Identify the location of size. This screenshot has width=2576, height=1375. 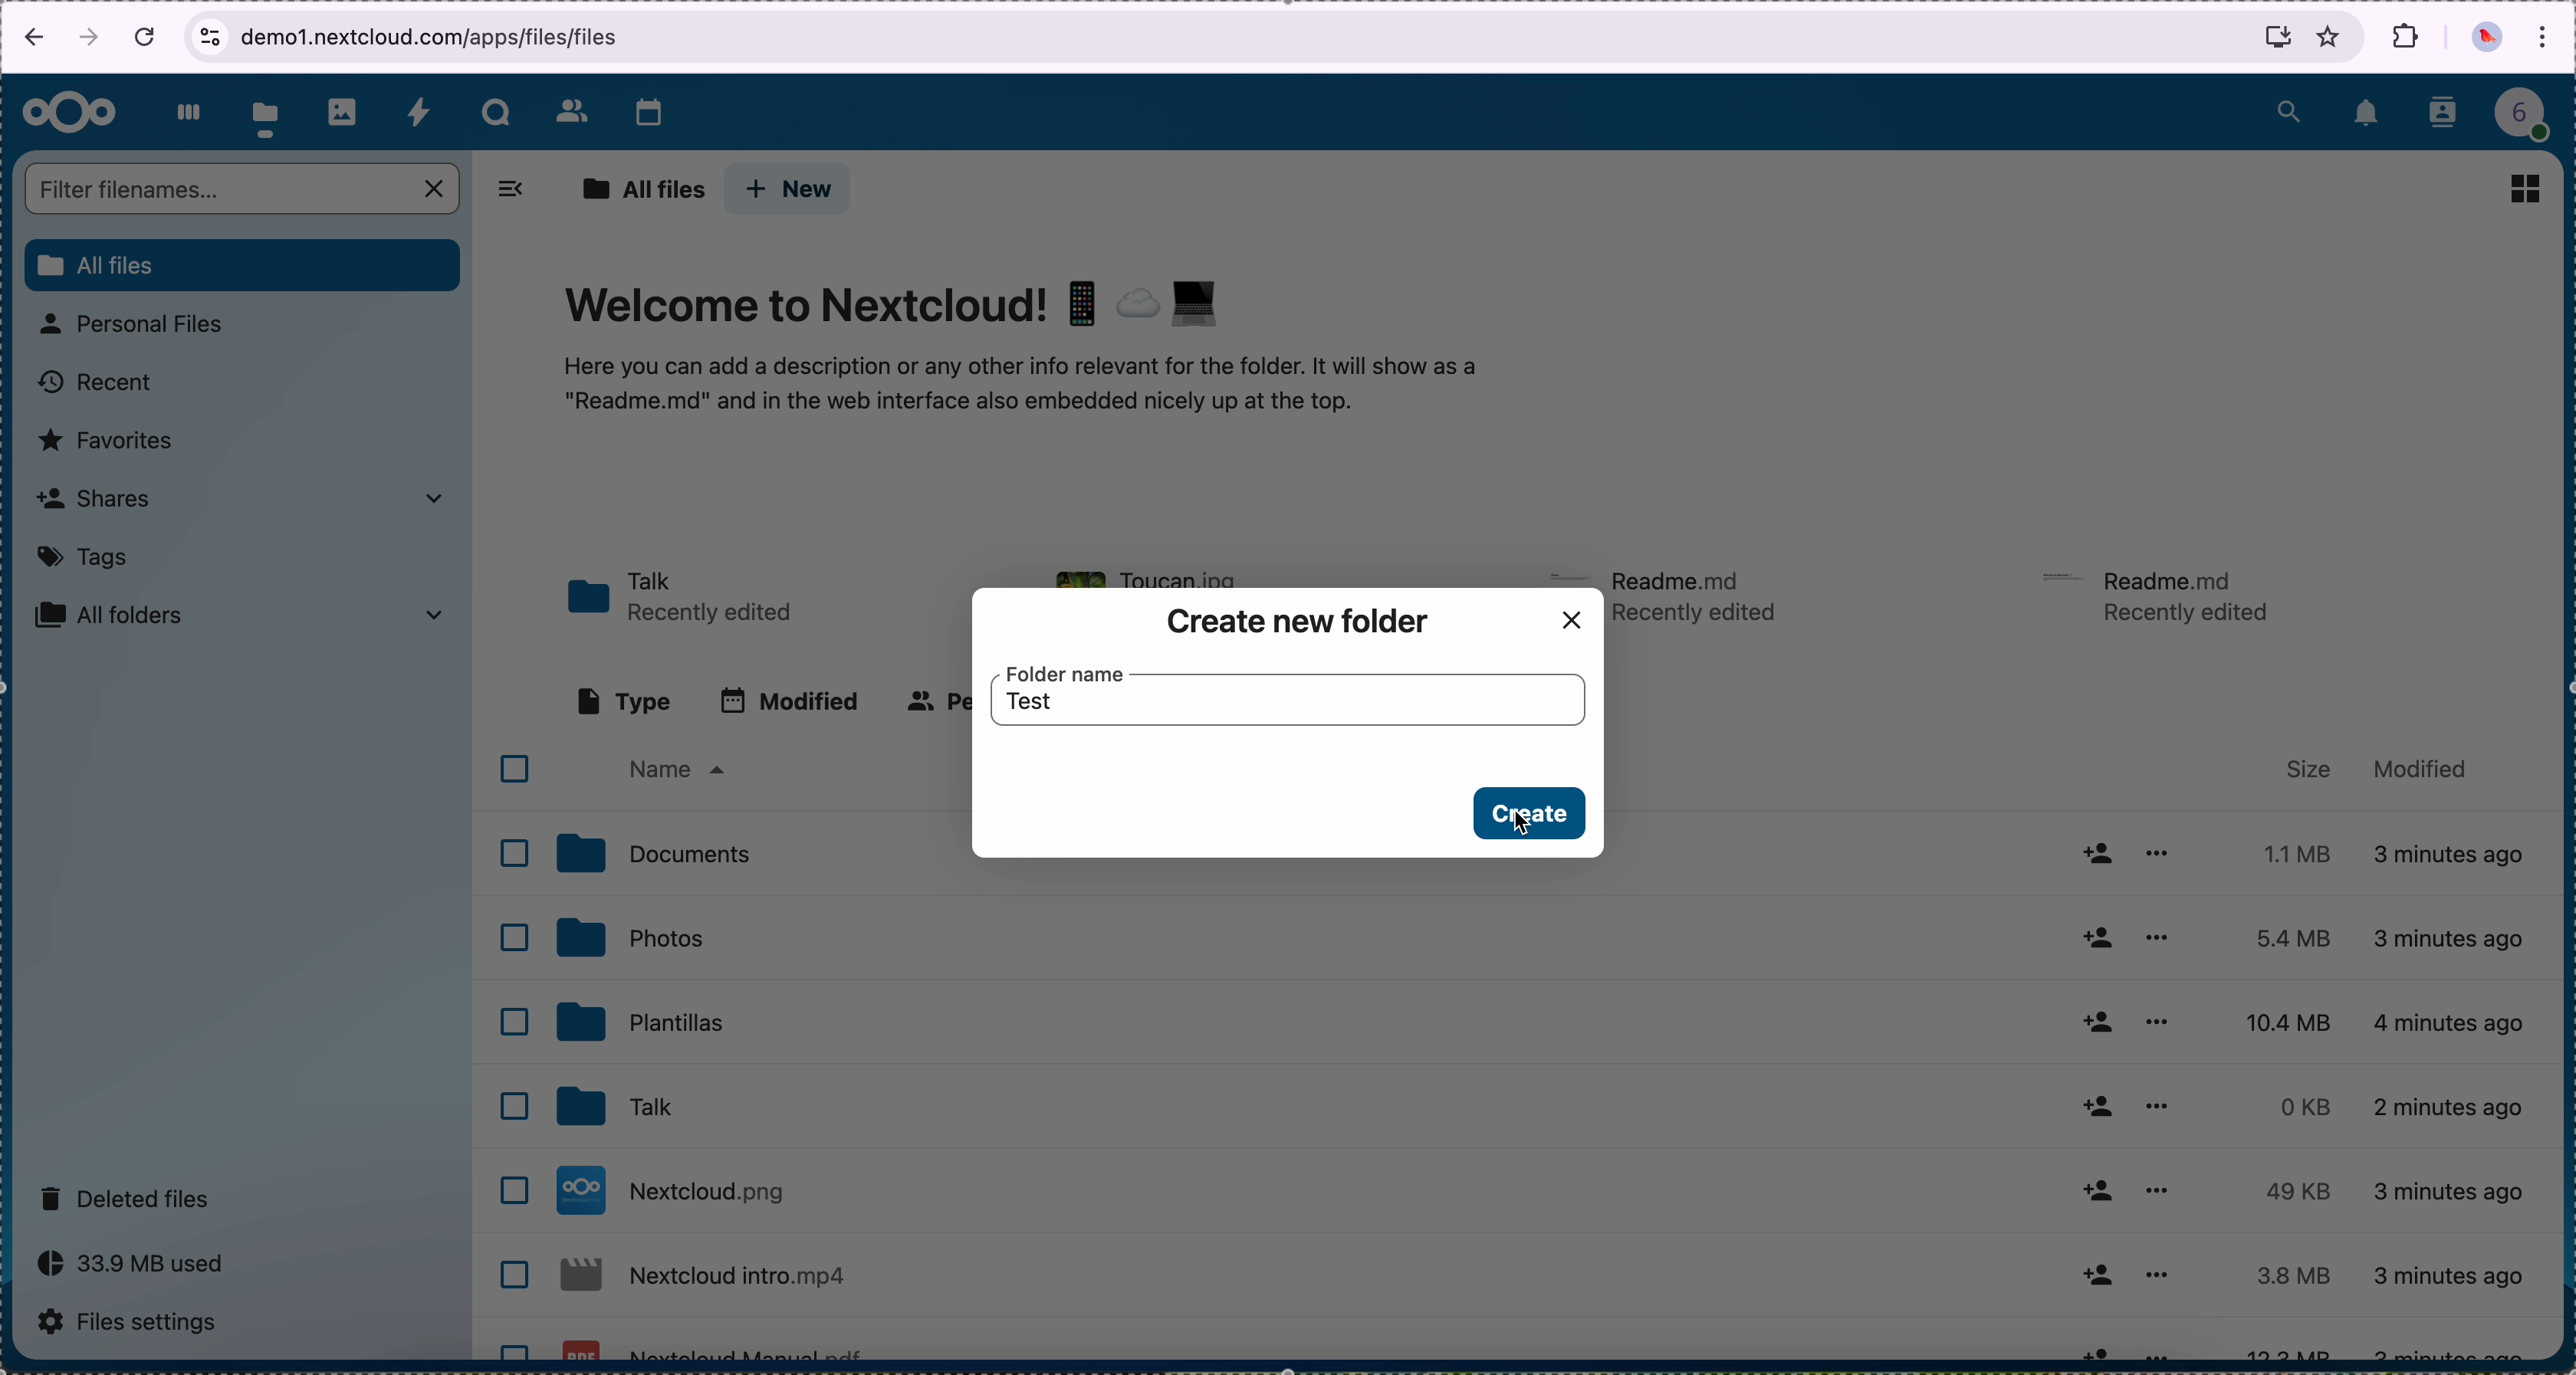
(2310, 769).